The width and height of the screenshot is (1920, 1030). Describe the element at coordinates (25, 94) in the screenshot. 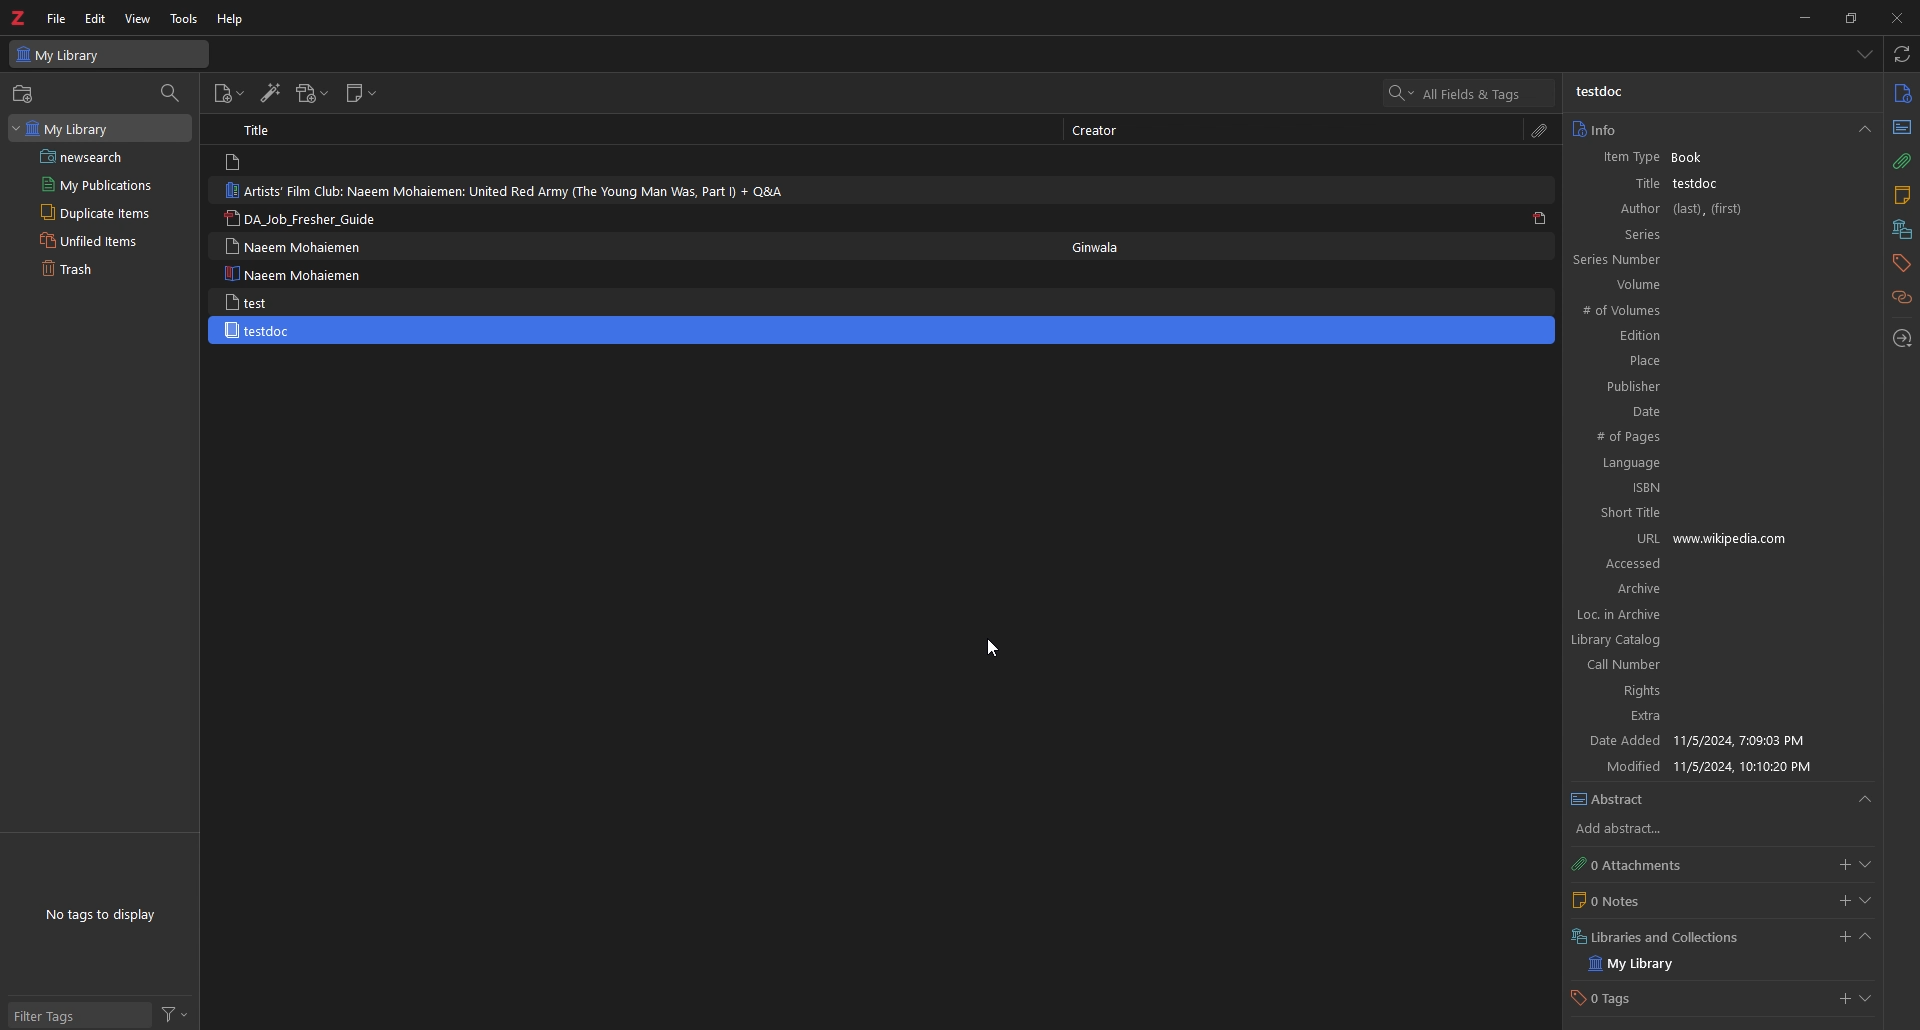

I see `new collection` at that location.